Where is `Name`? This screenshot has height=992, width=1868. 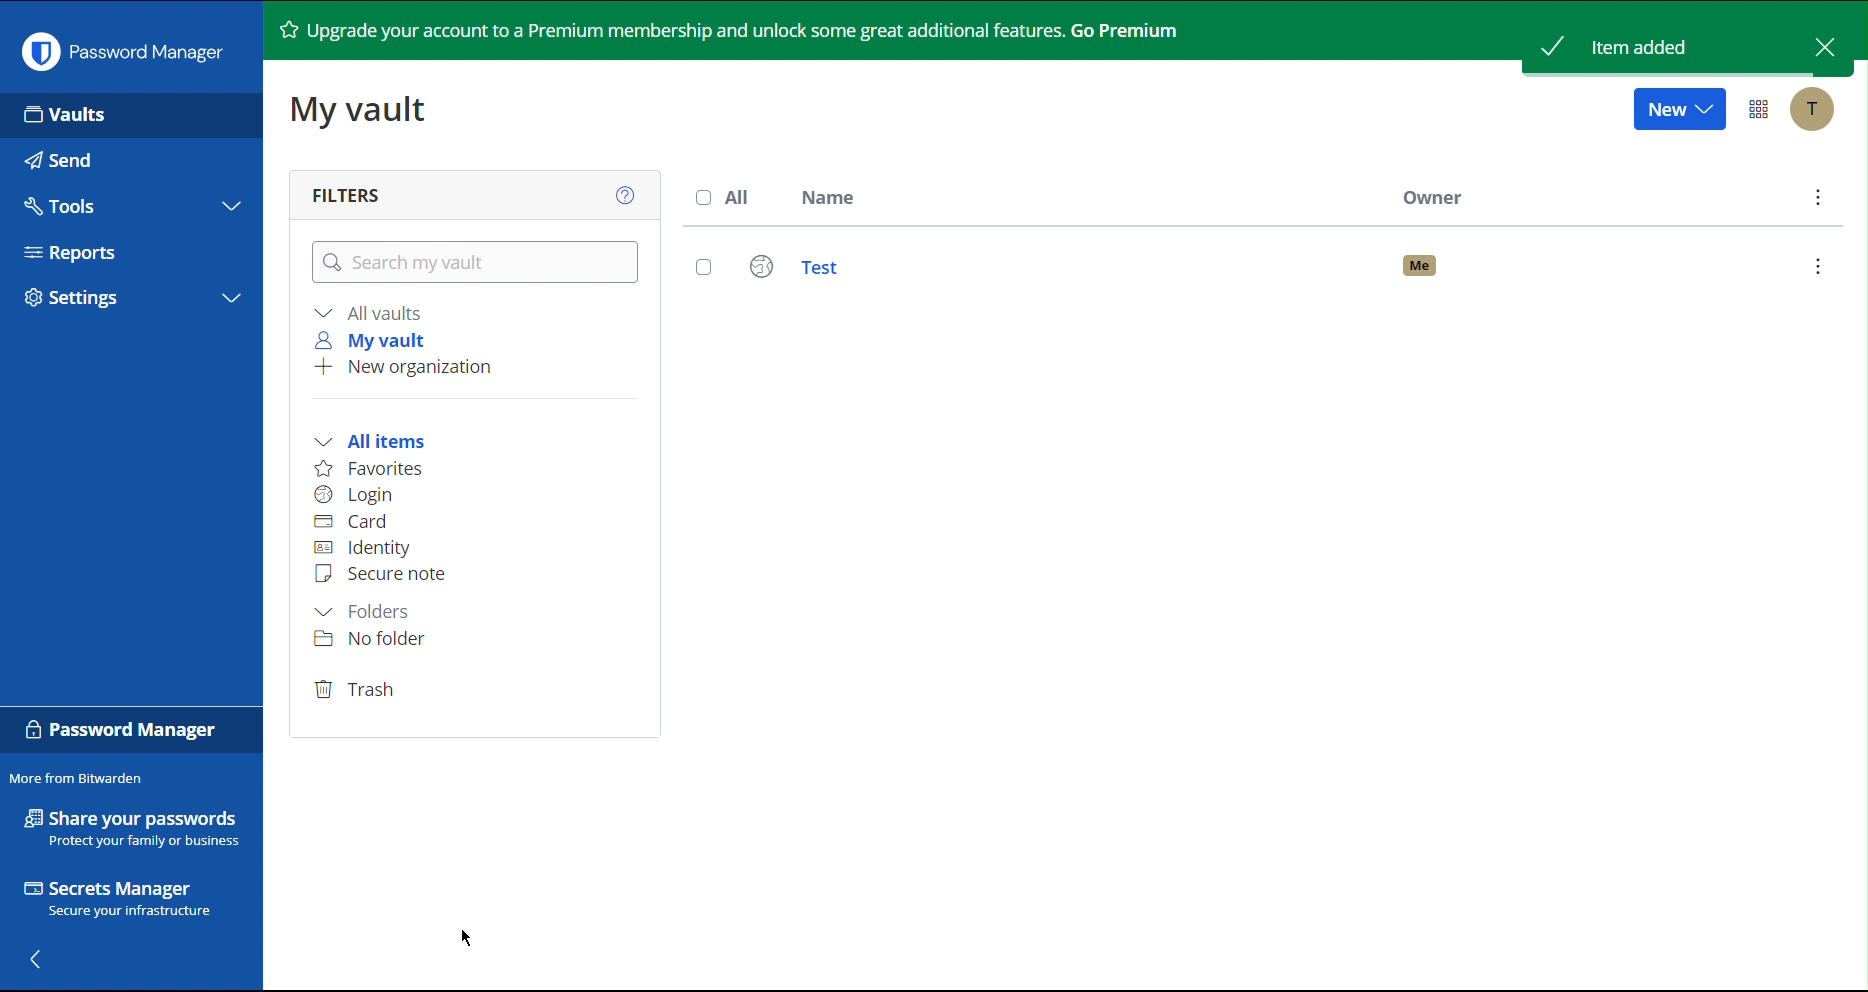
Name is located at coordinates (829, 199).